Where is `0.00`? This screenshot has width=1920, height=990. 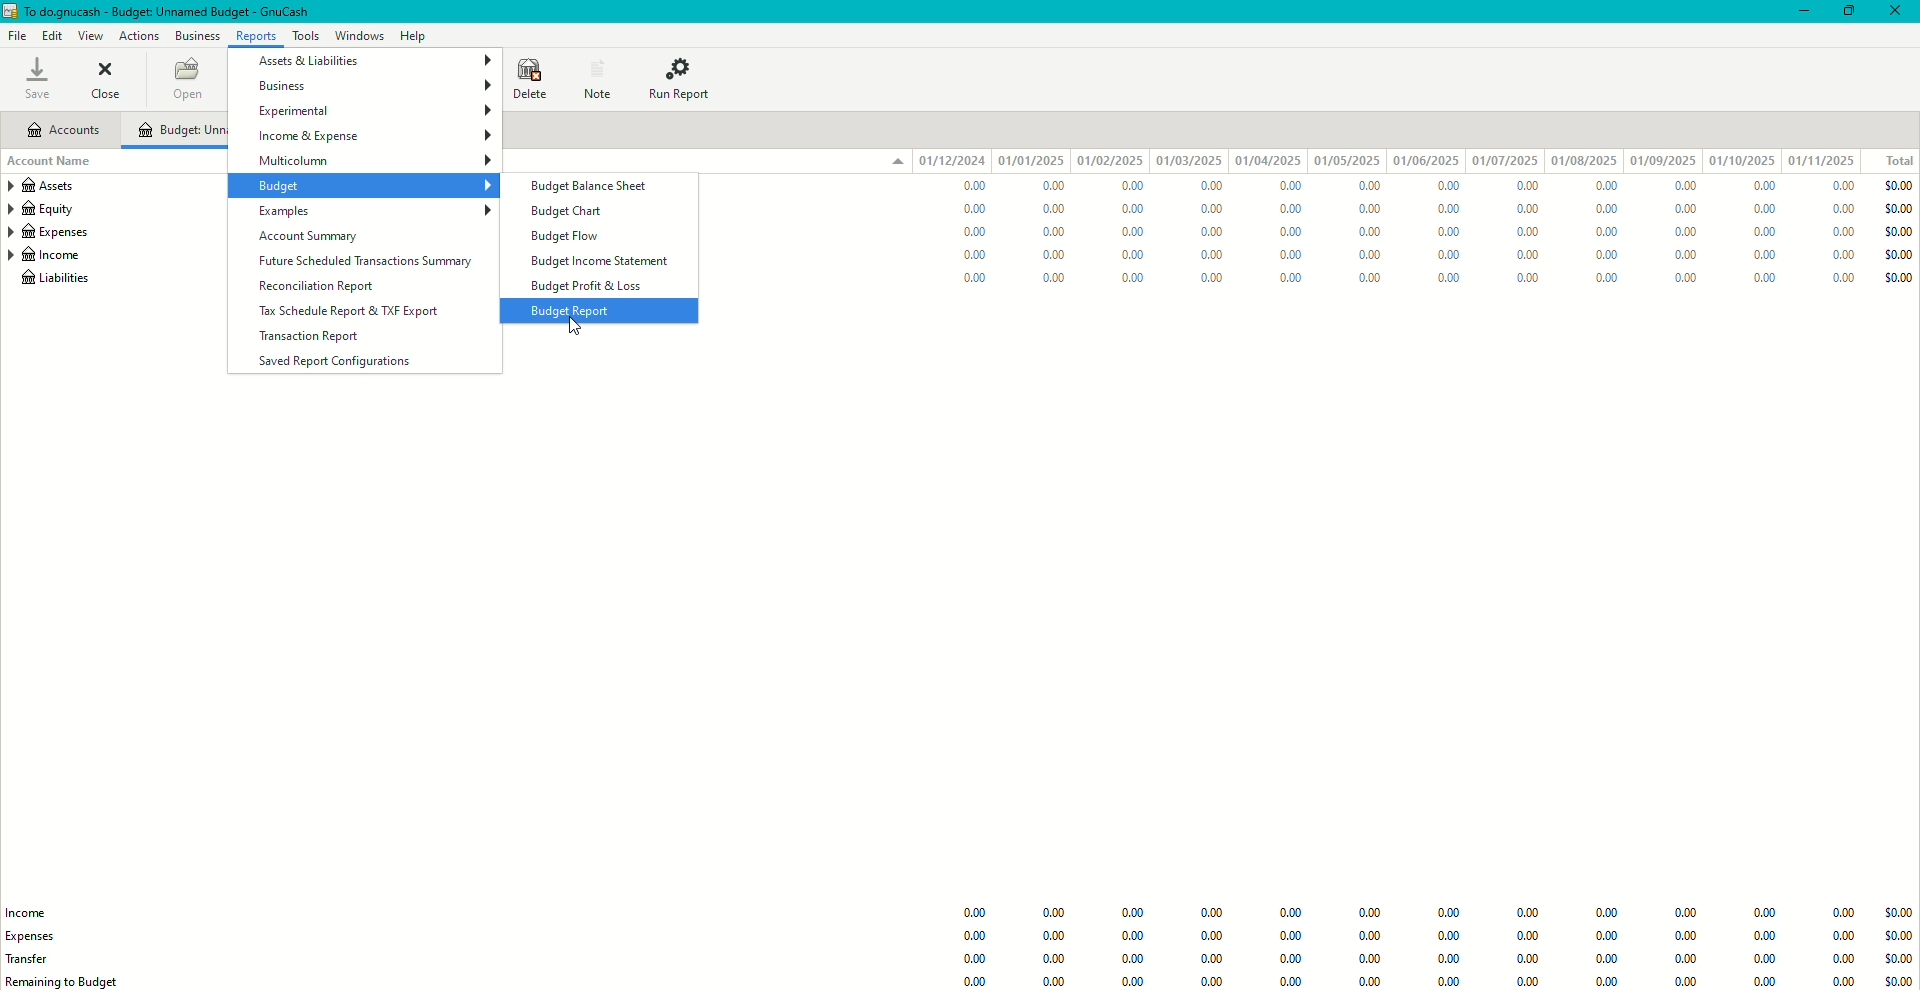 0.00 is located at coordinates (1451, 980).